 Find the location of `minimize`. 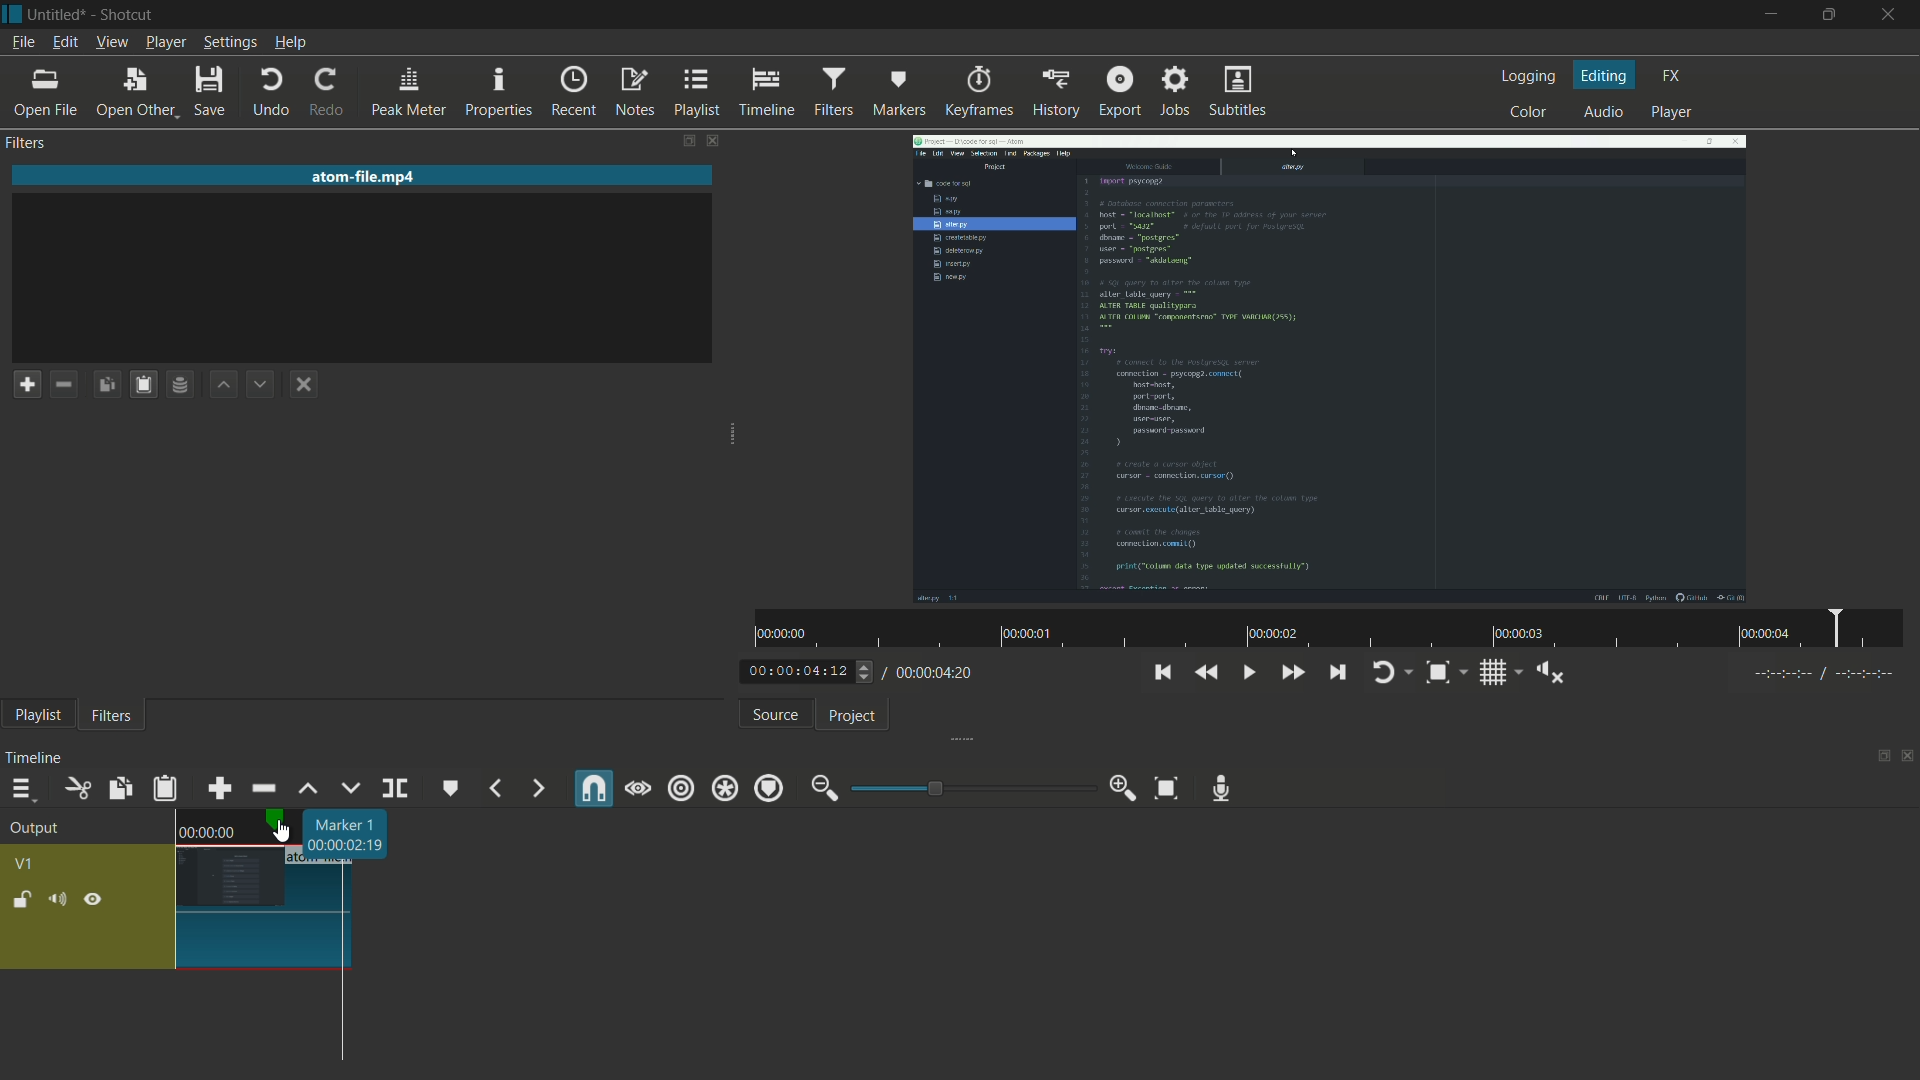

minimize is located at coordinates (1765, 15).